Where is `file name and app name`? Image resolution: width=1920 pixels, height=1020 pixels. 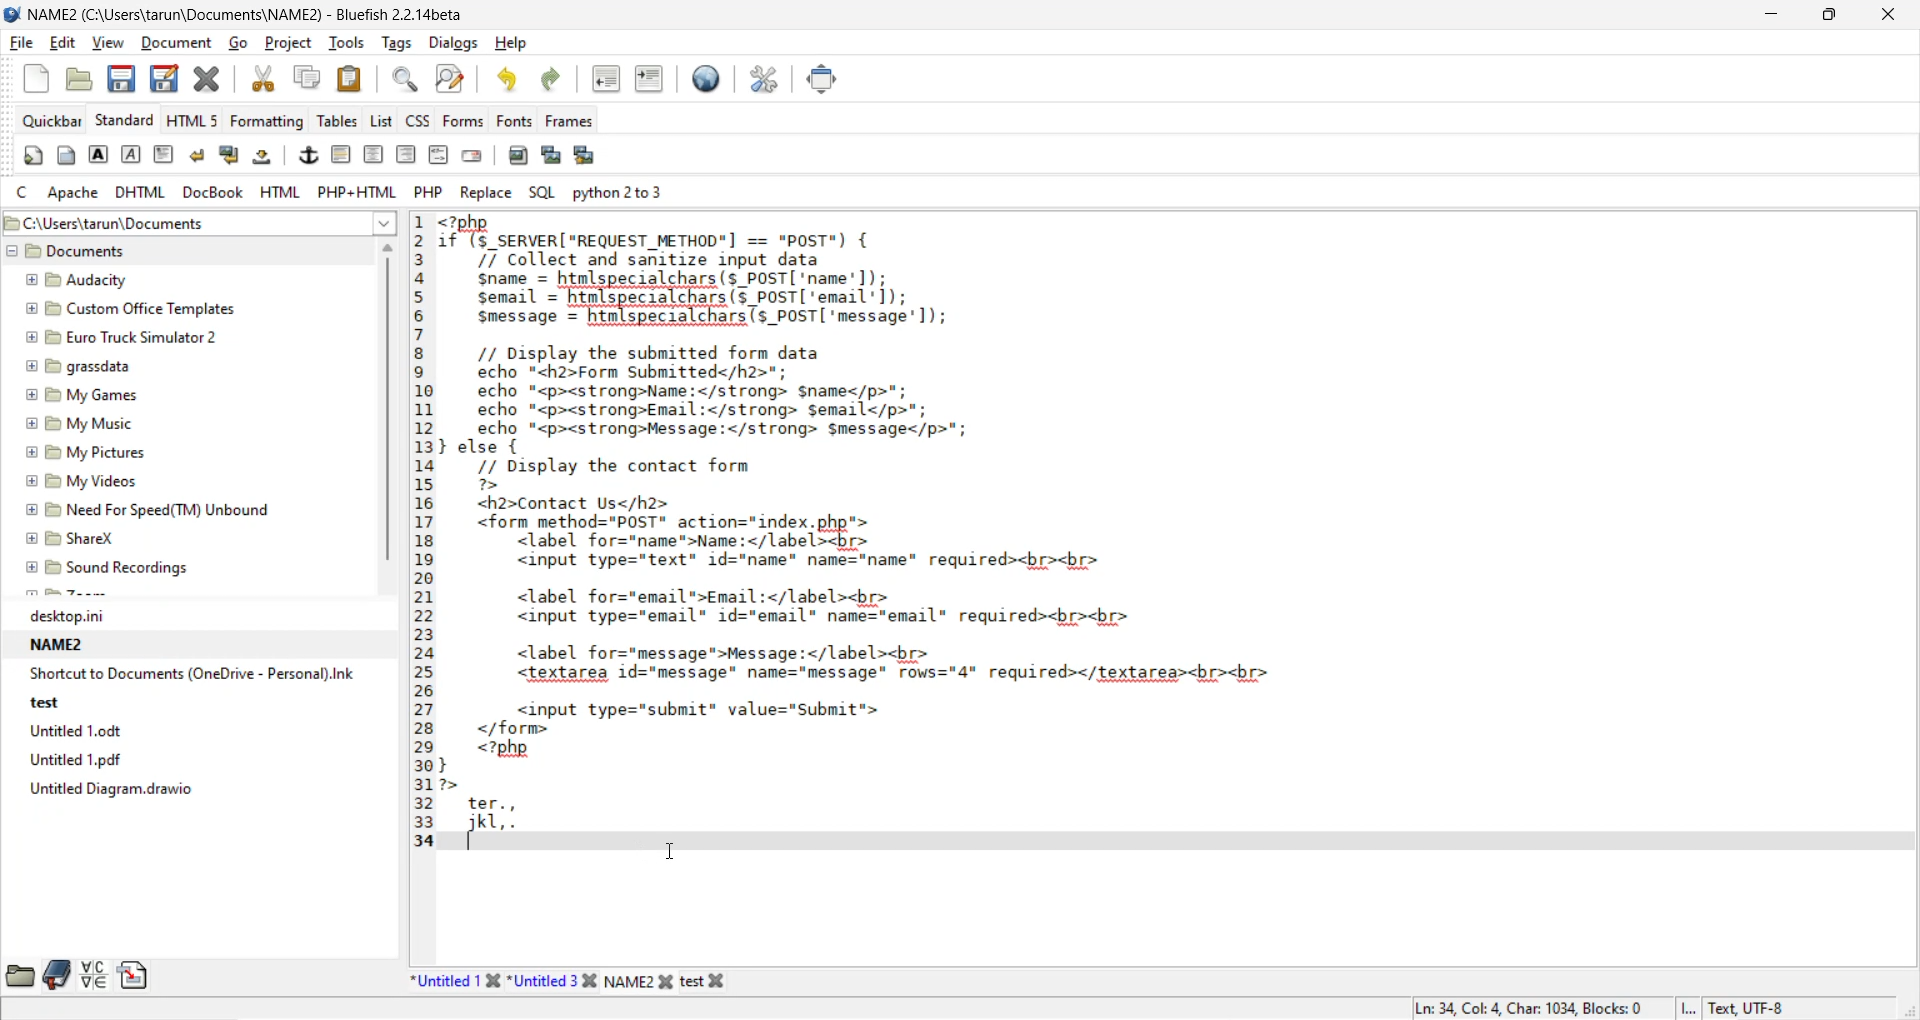 file name and app name is located at coordinates (250, 15).